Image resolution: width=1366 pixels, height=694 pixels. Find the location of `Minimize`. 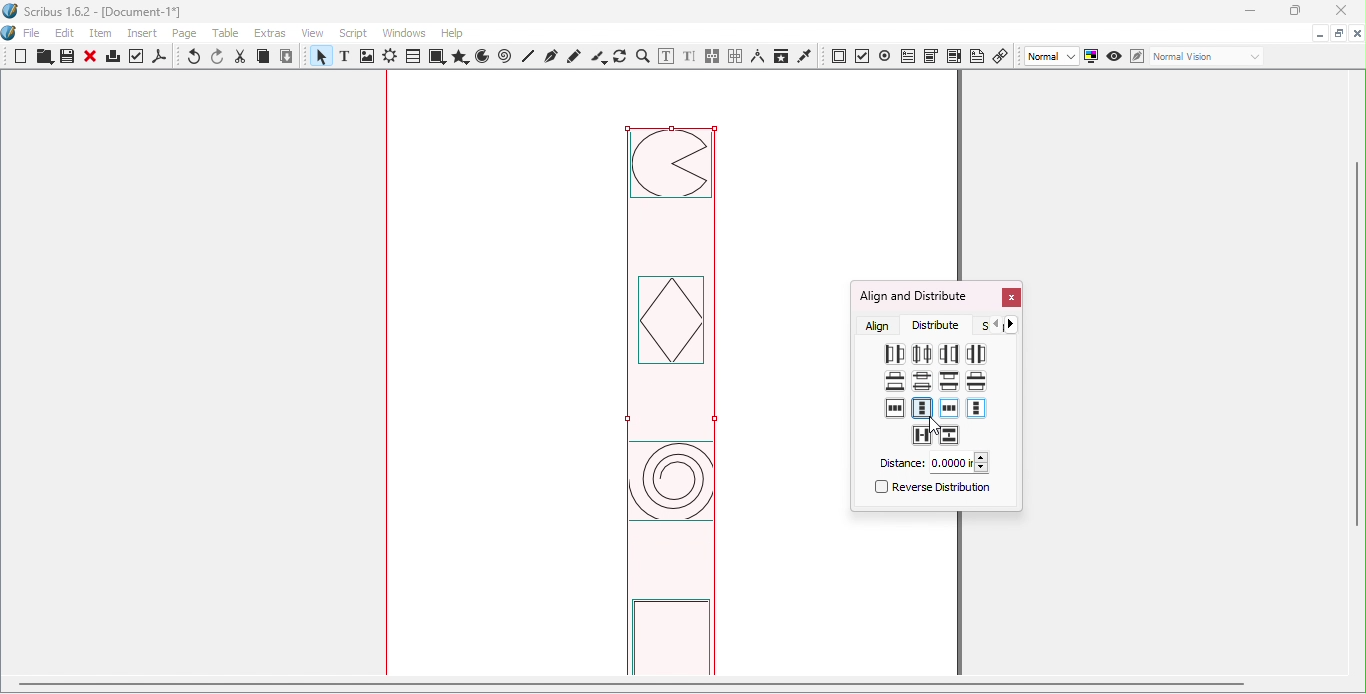

Minimize is located at coordinates (1249, 12).